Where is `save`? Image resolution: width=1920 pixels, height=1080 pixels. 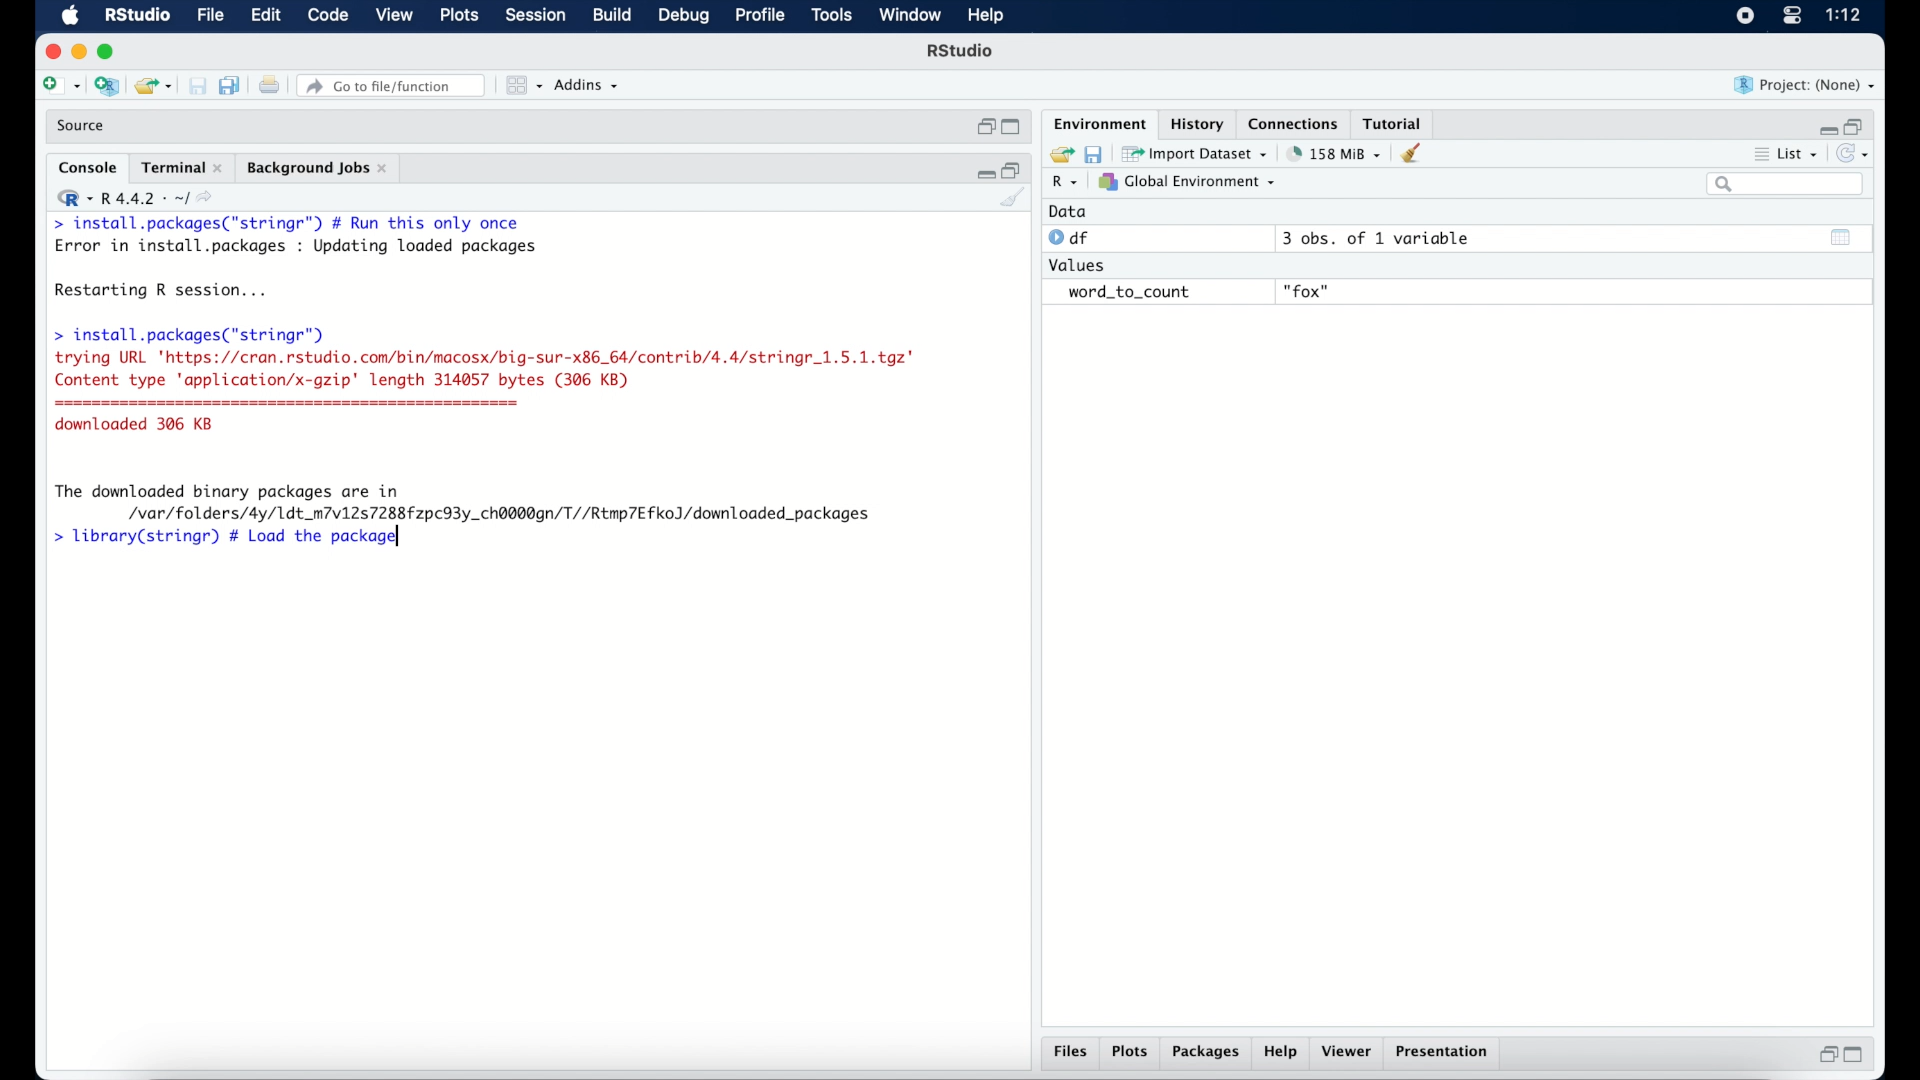 save is located at coordinates (1096, 153).